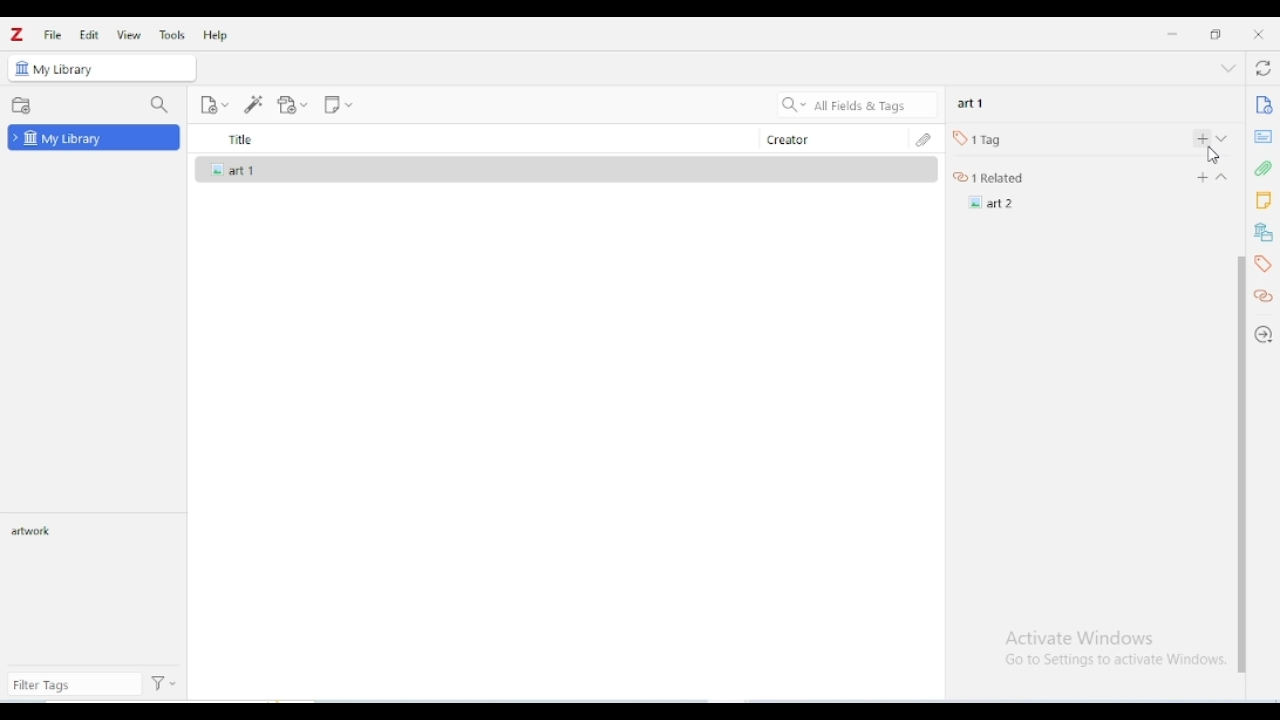 This screenshot has width=1280, height=720. What do you see at coordinates (1263, 69) in the screenshot?
I see `sync with zotero.org` at bounding box center [1263, 69].